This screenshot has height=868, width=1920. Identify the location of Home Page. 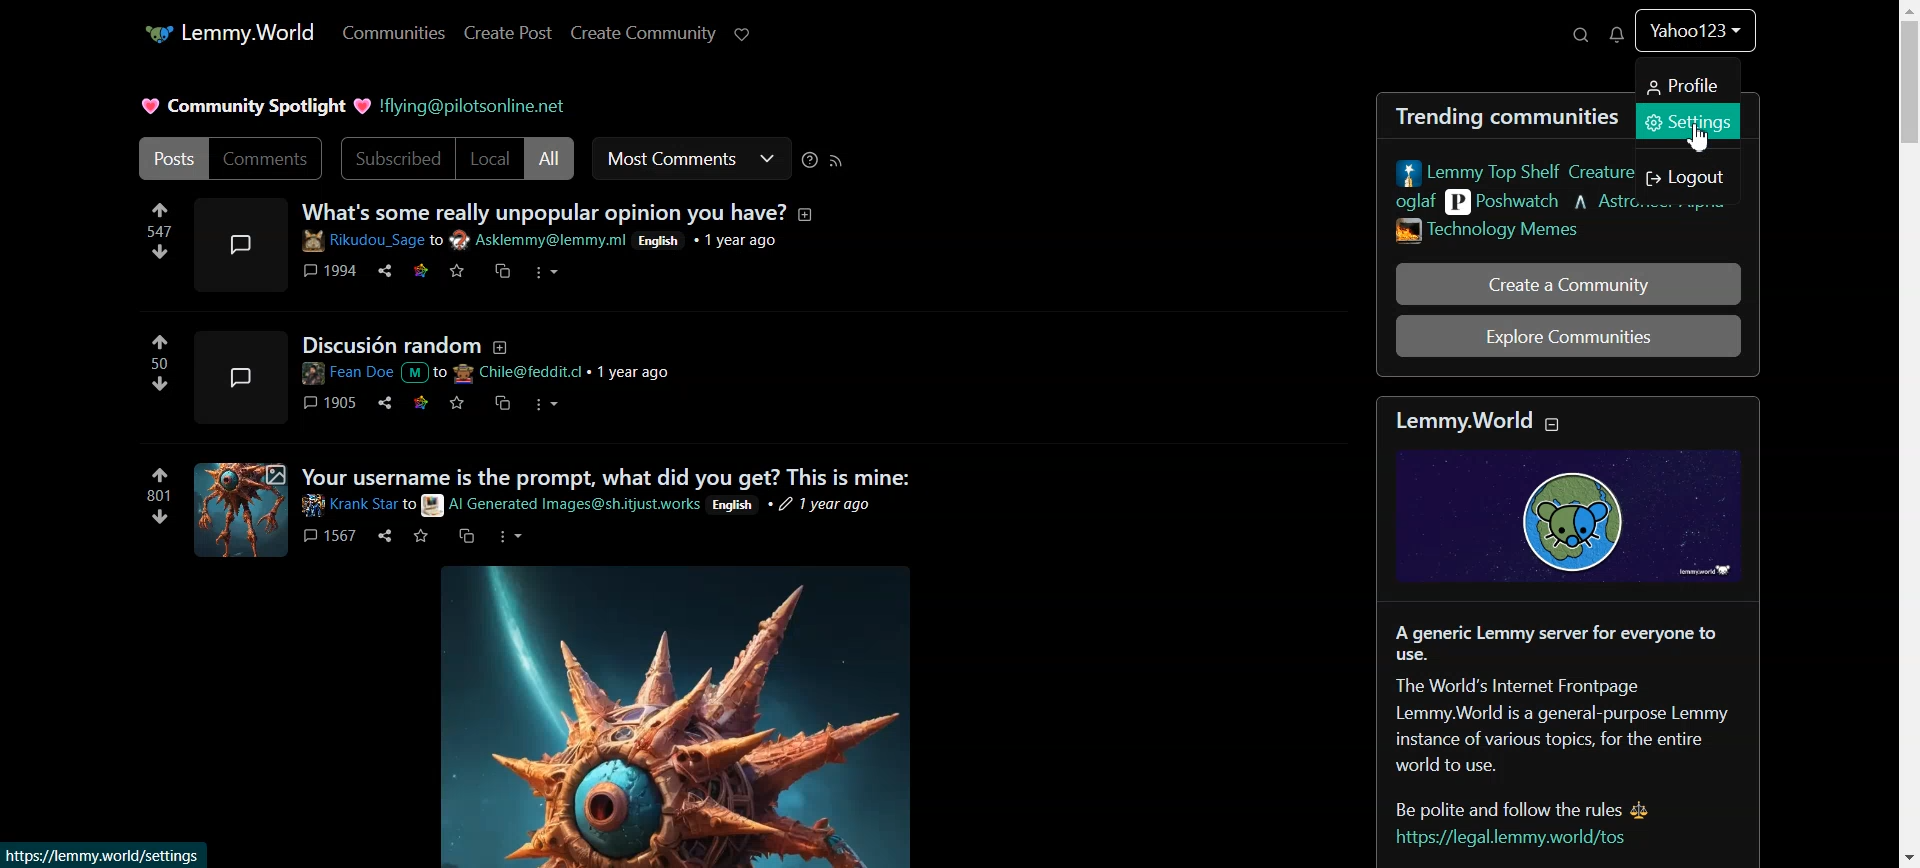
(227, 32).